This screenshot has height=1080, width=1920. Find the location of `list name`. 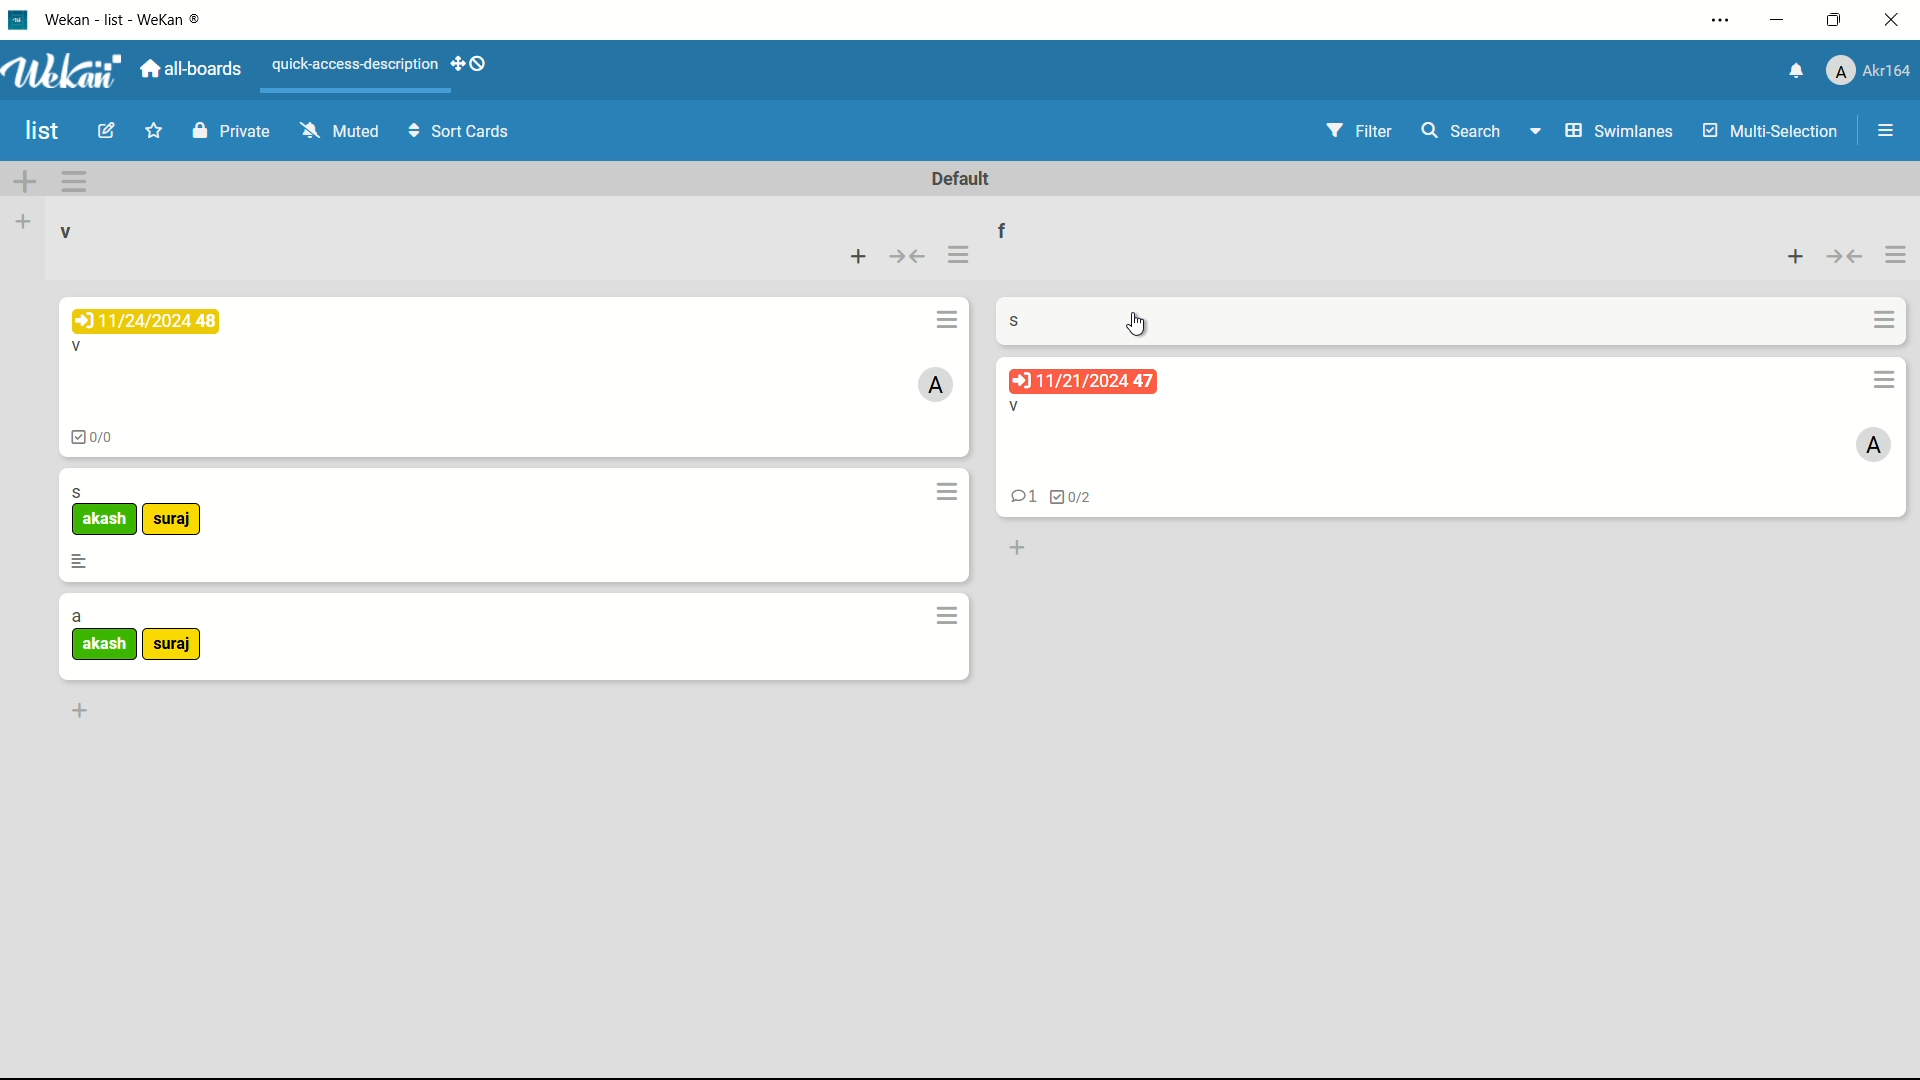

list name is located at coordinates (1004, 230).